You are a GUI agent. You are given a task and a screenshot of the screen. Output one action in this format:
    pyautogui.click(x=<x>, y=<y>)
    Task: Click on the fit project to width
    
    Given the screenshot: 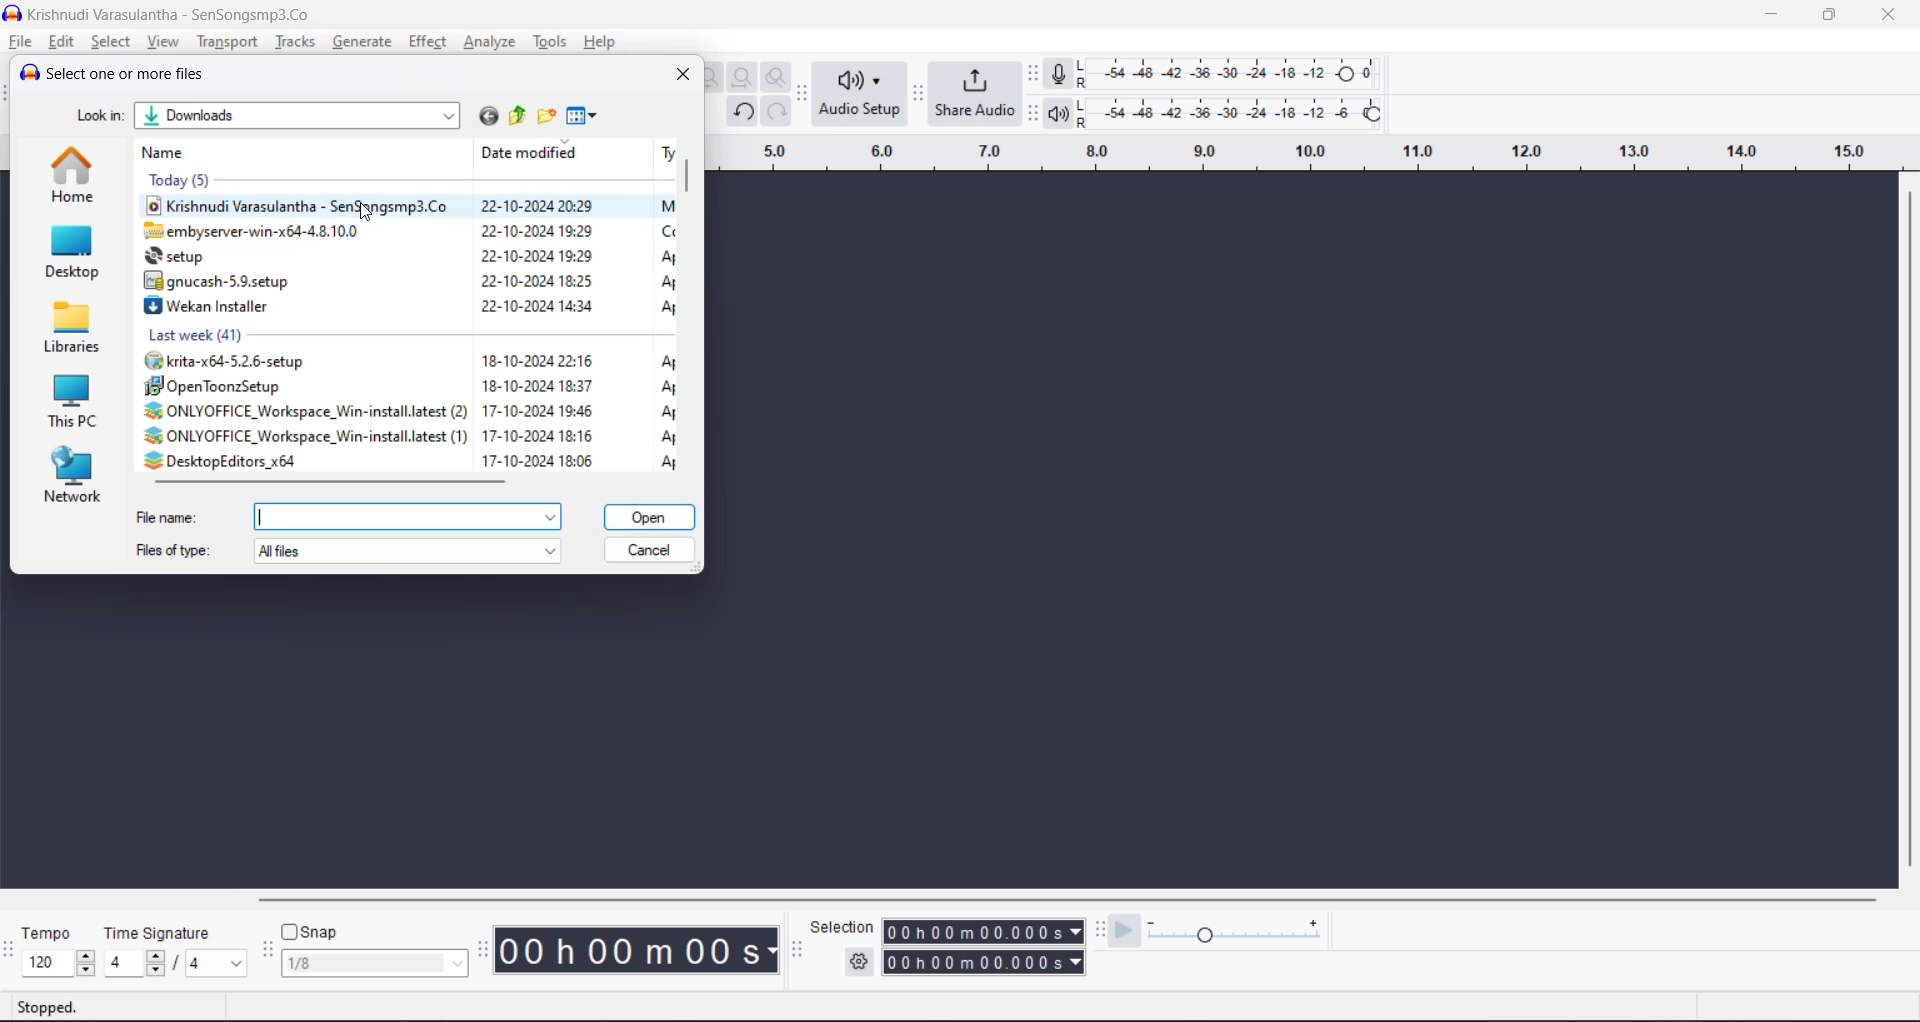 What is the action you would take?
    pyautogui.click(x=745, y=79)
    